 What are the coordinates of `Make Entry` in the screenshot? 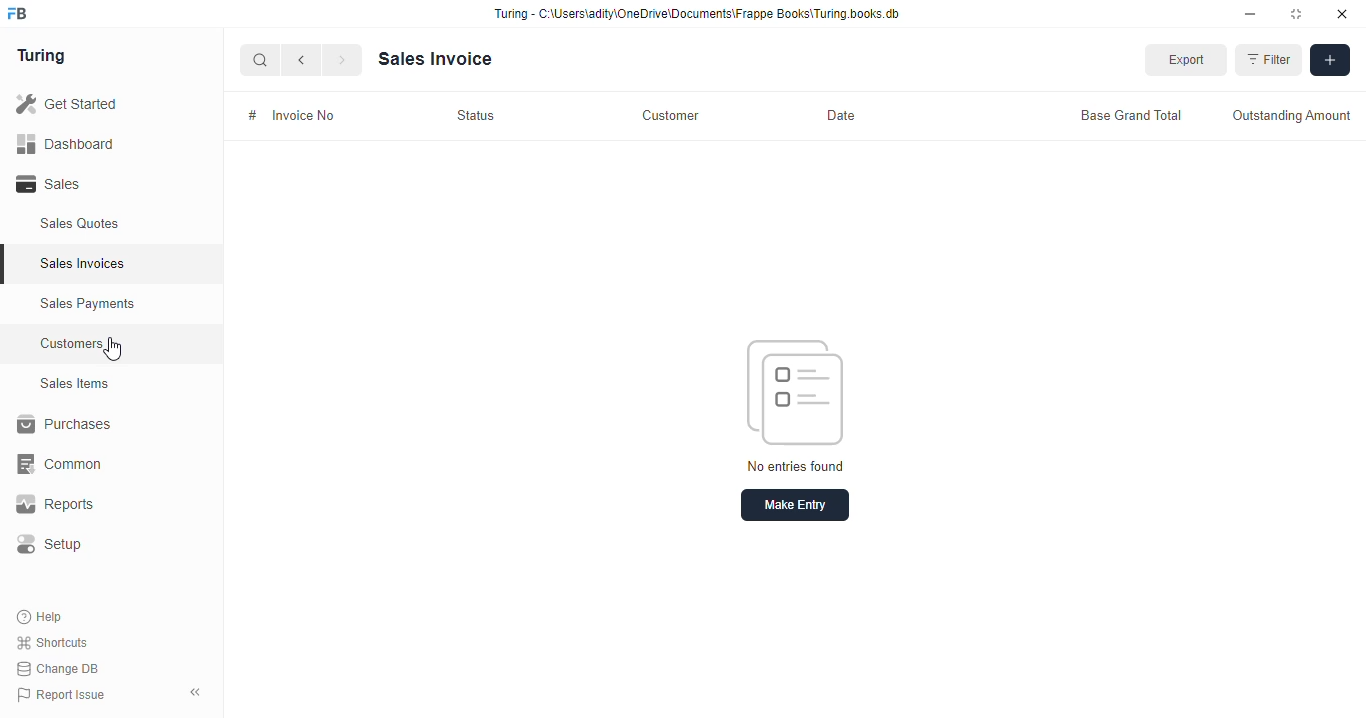 It's located at (798, 505).